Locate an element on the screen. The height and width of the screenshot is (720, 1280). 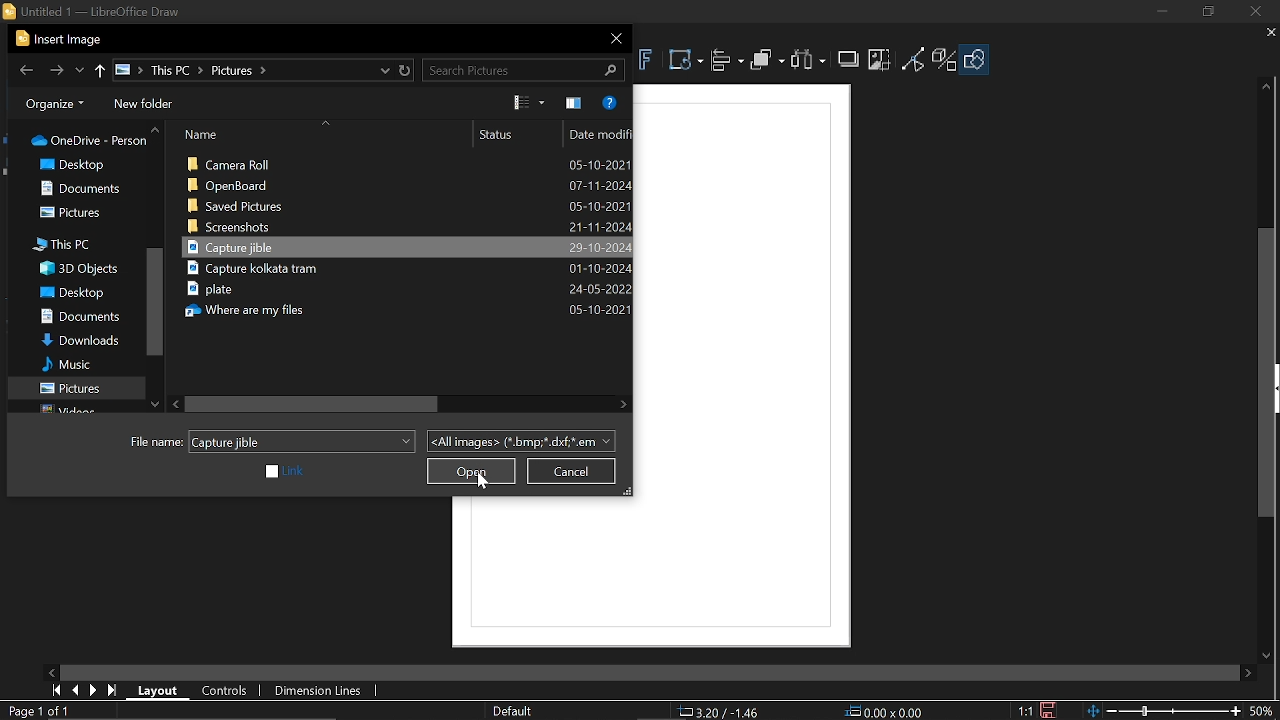
Toggle extrusion is located at coordinates (943, 60).